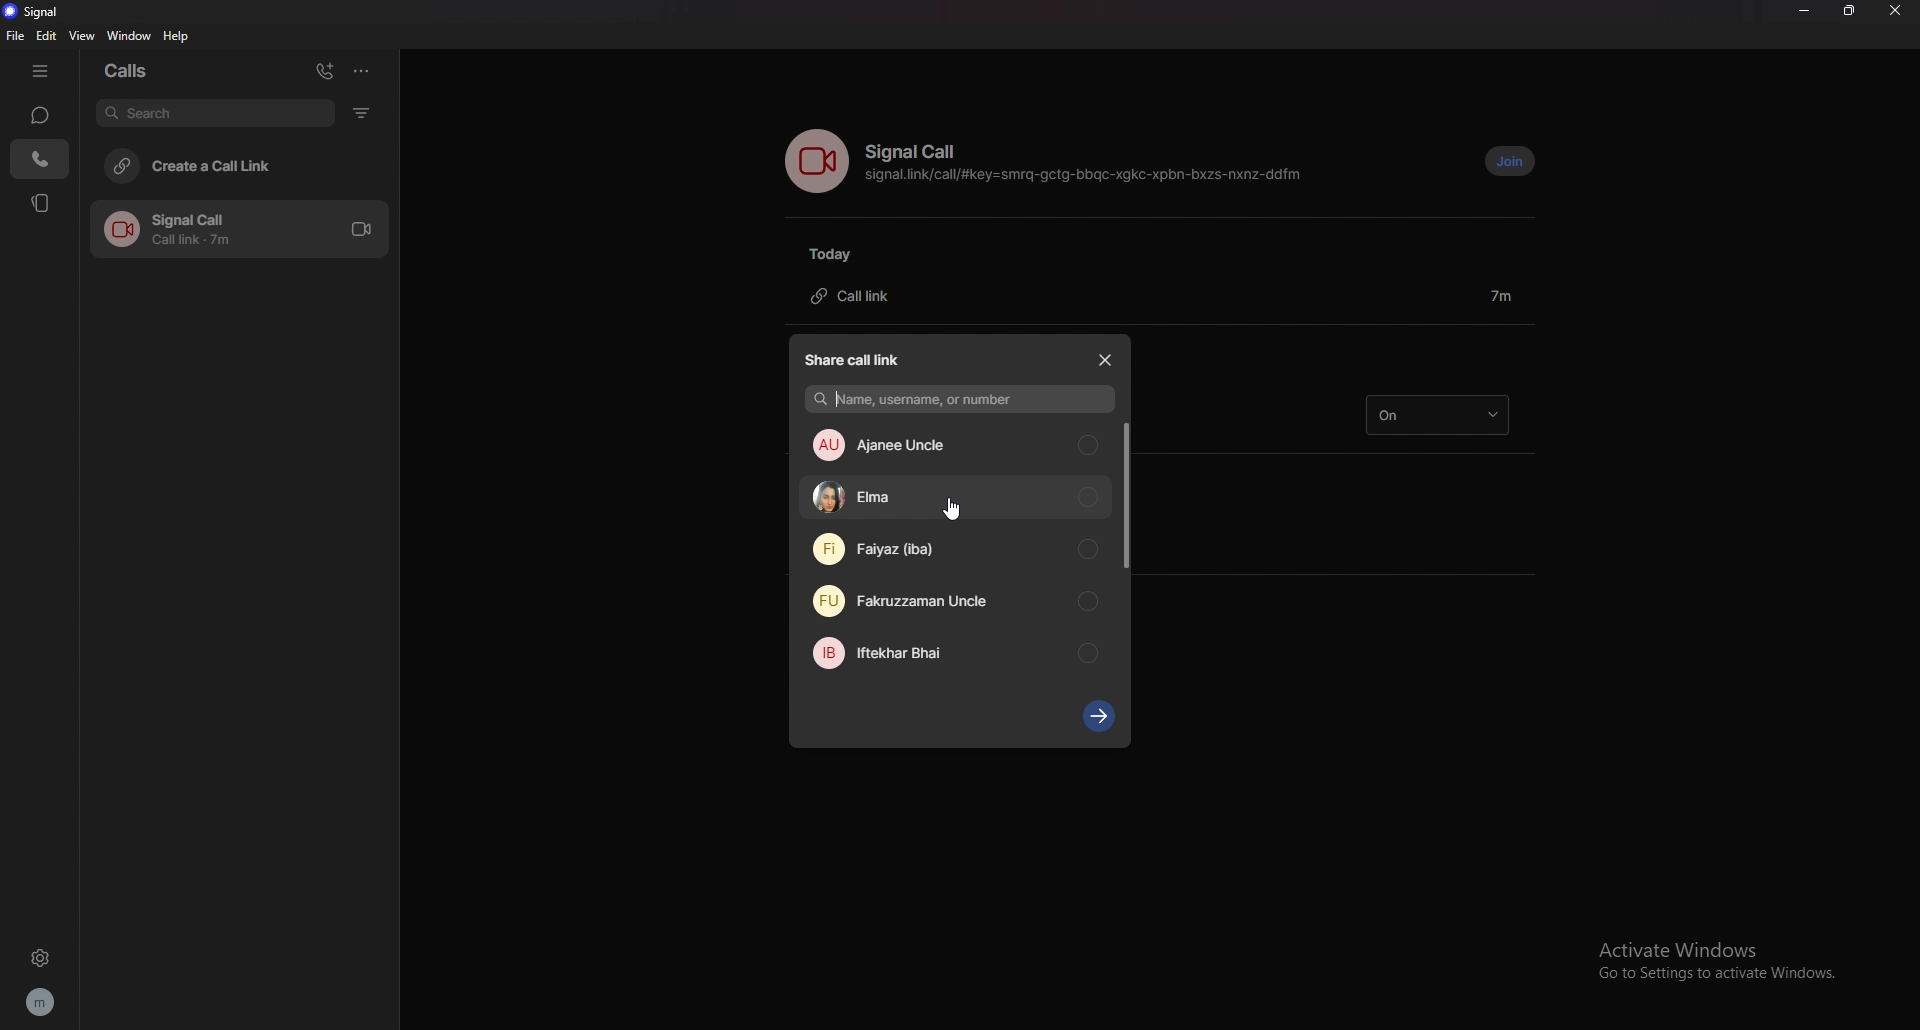 The height and width of the screenshot is (1030, 1920). Describe the element at coordinates (1126, 495) in the screenshot. I see `scroll bar` at that location.